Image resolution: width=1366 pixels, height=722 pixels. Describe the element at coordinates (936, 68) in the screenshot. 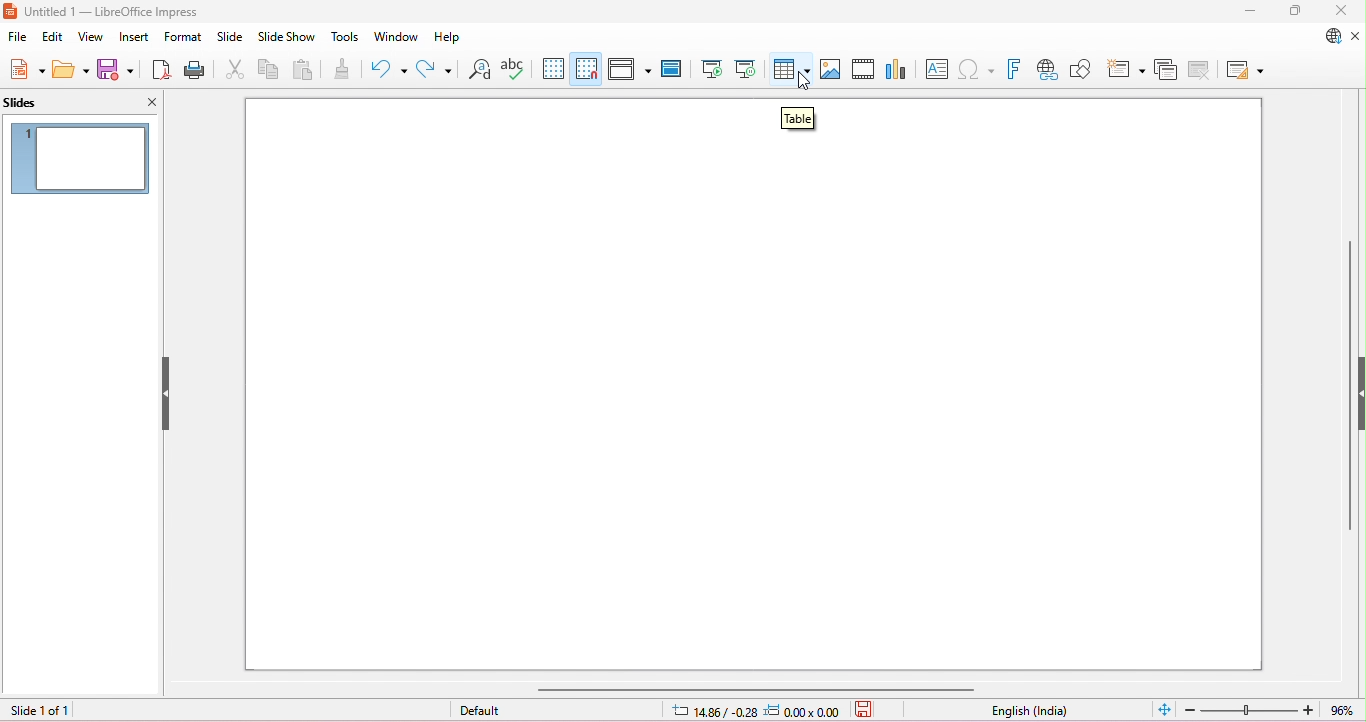

I see `insert text box` at that location.